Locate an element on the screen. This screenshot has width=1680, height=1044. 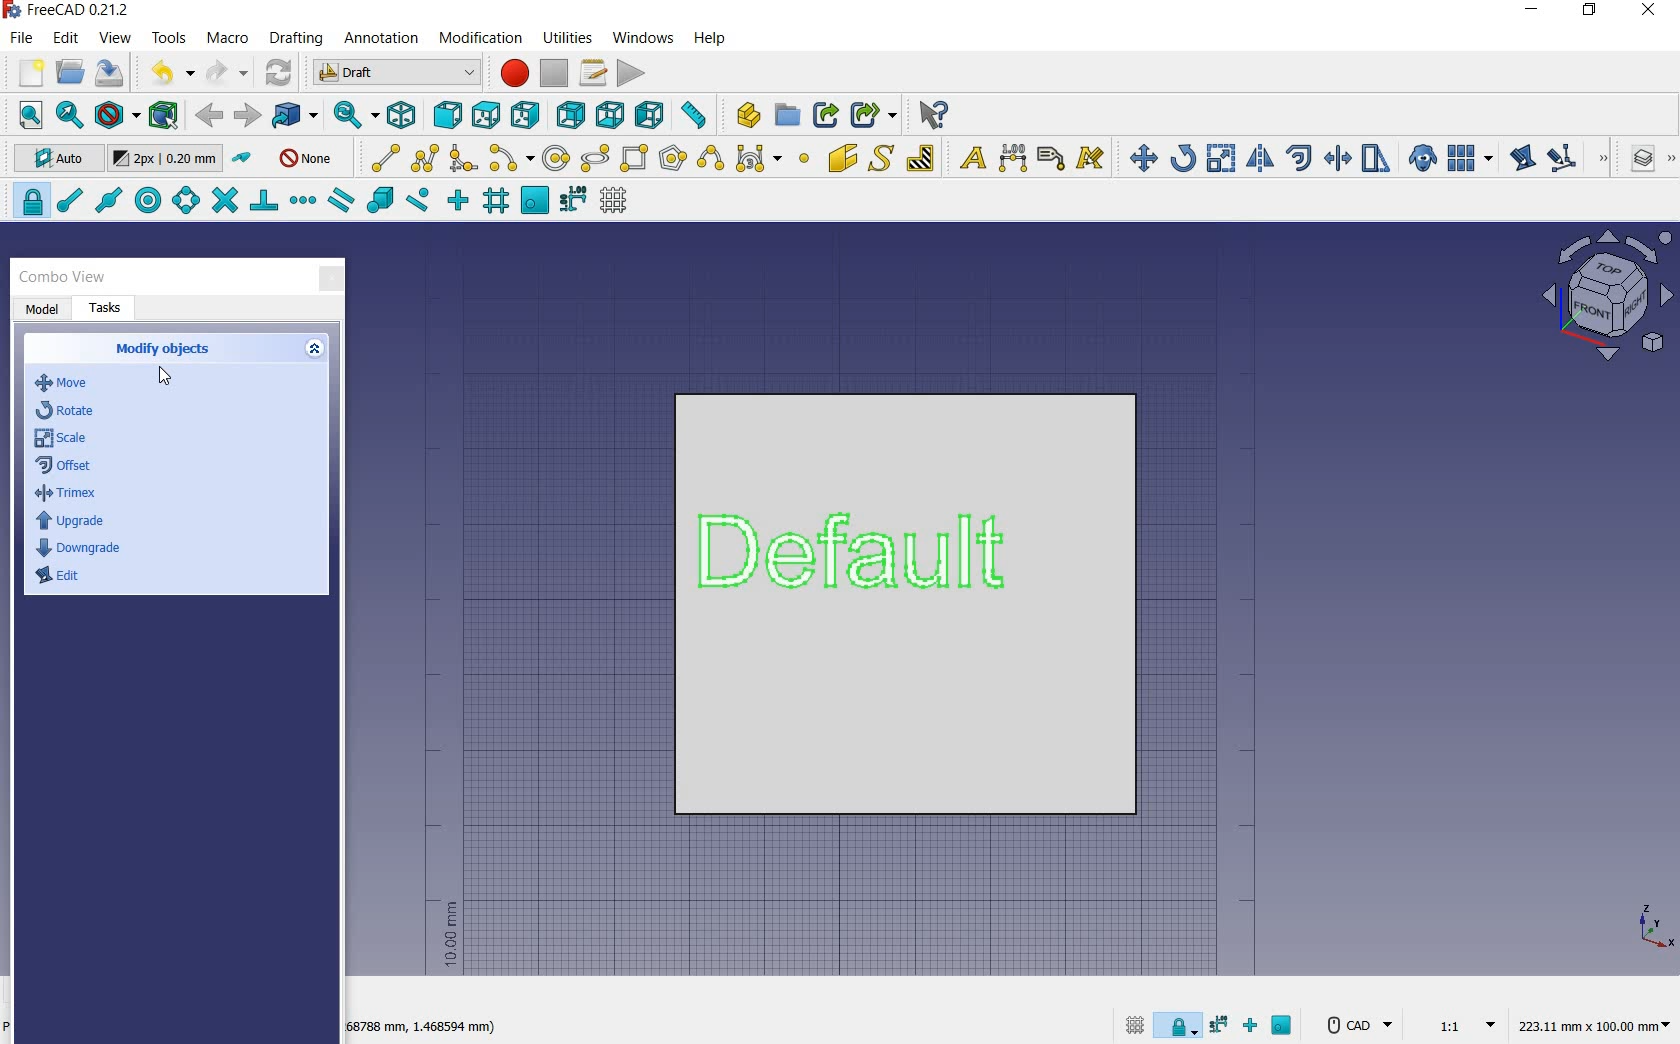
trimex is located at coordinates (65, 496).